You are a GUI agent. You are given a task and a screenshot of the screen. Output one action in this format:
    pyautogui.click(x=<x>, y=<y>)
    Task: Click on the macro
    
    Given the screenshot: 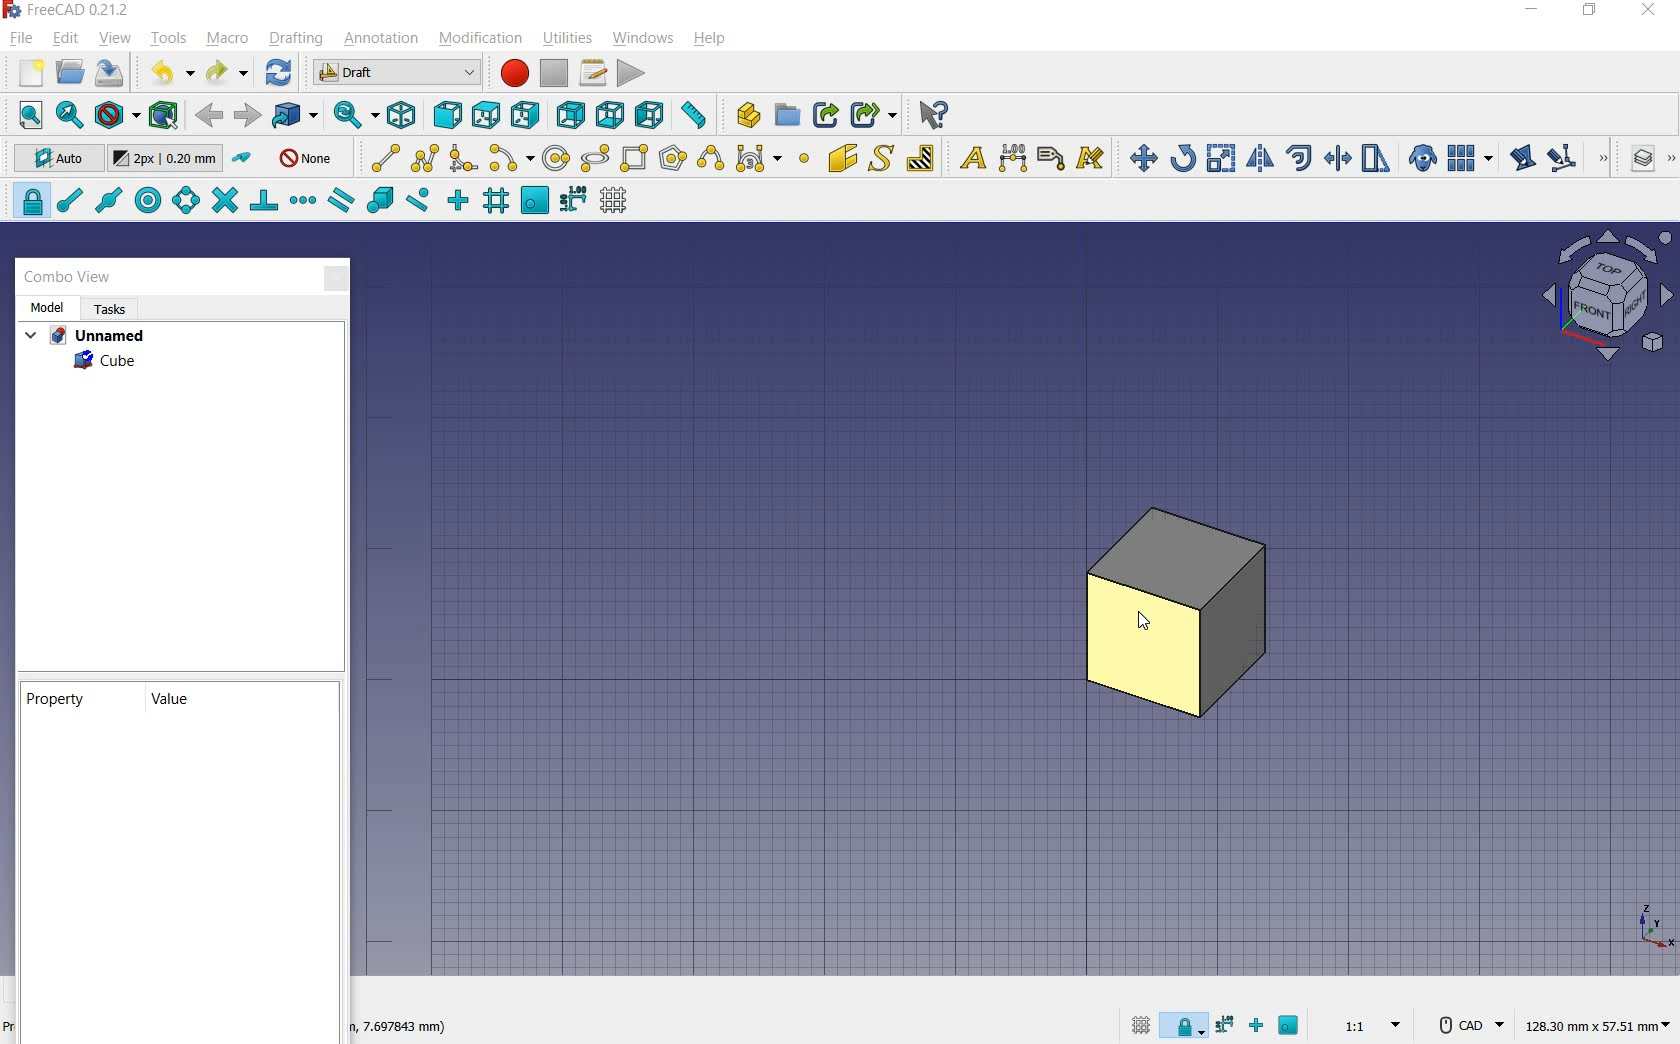 What is the action you would take?
    pyautogui.click(x=227, y=40)
    